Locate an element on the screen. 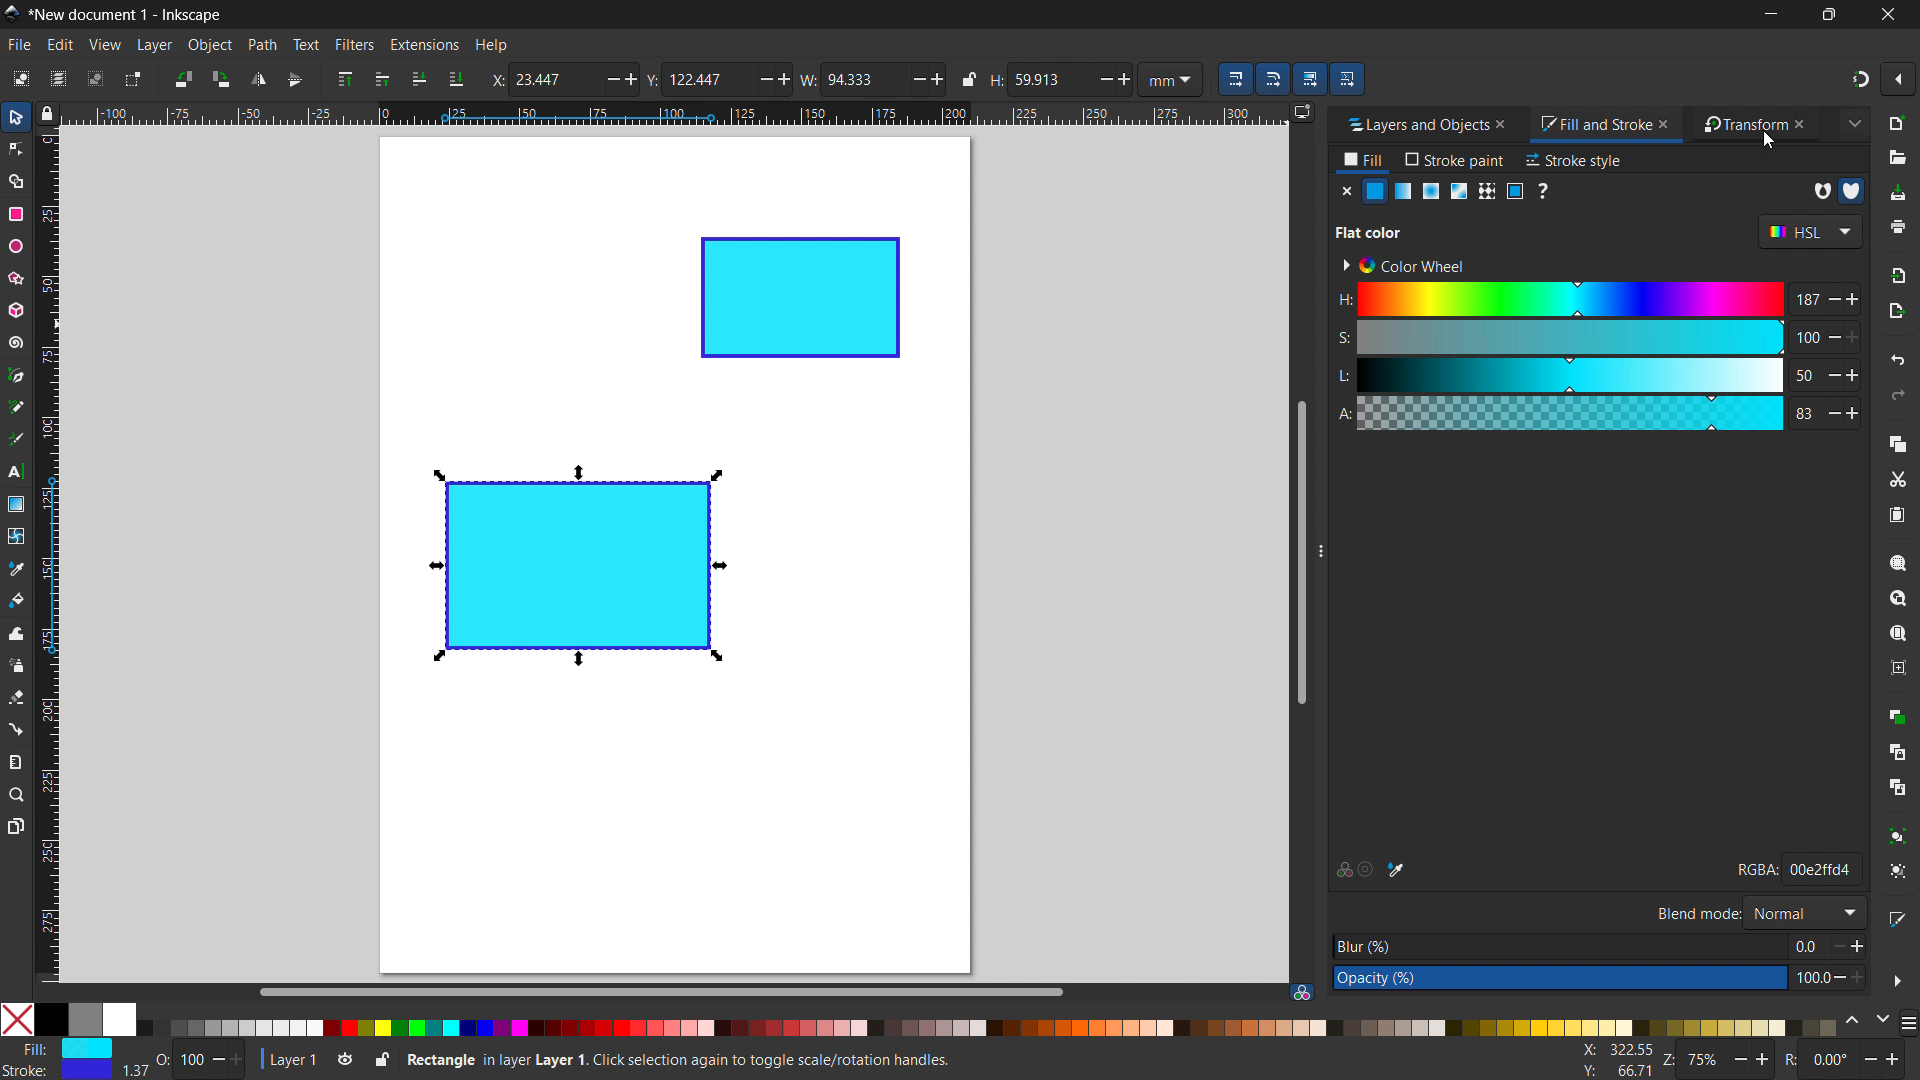 This screenshot has width=1920, height=1080. import is located at coordinates (1900, 274).